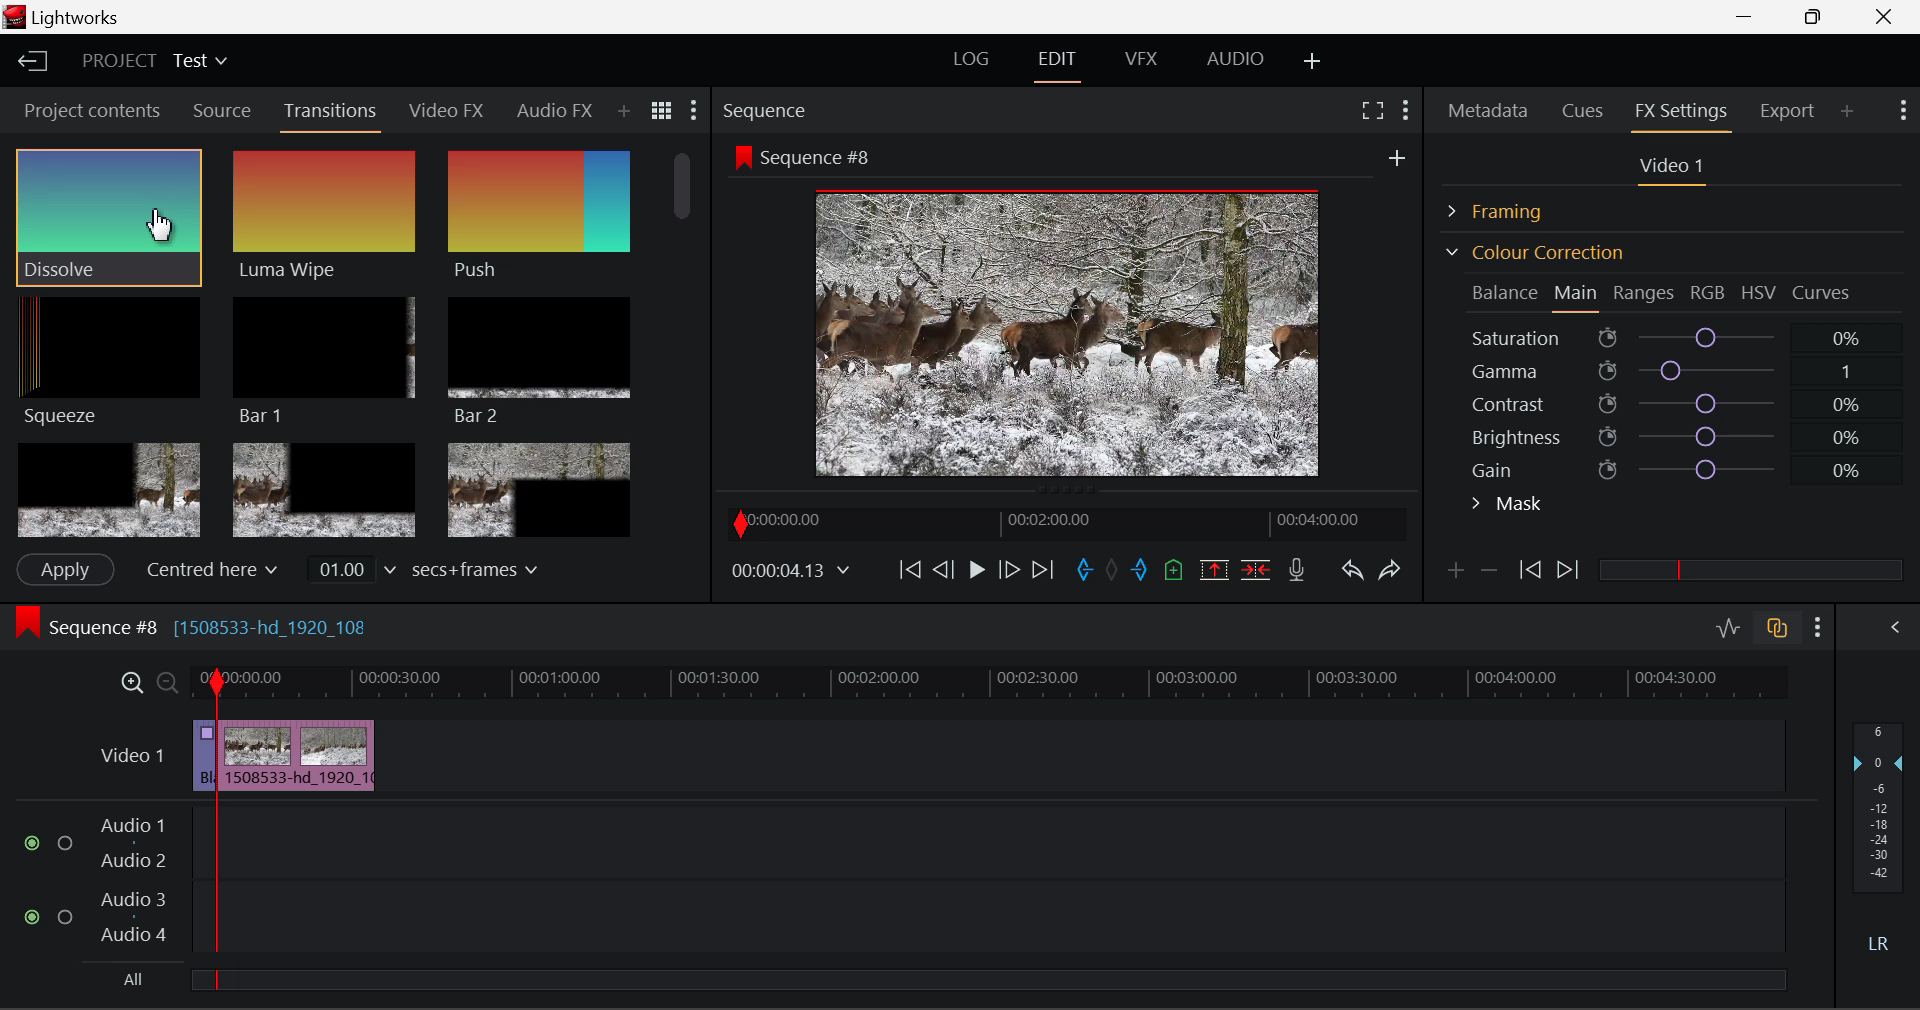 The height and width of the screenshot is (1010, 1920). I want to click on Clip 1 Segment, so click(203, 757).